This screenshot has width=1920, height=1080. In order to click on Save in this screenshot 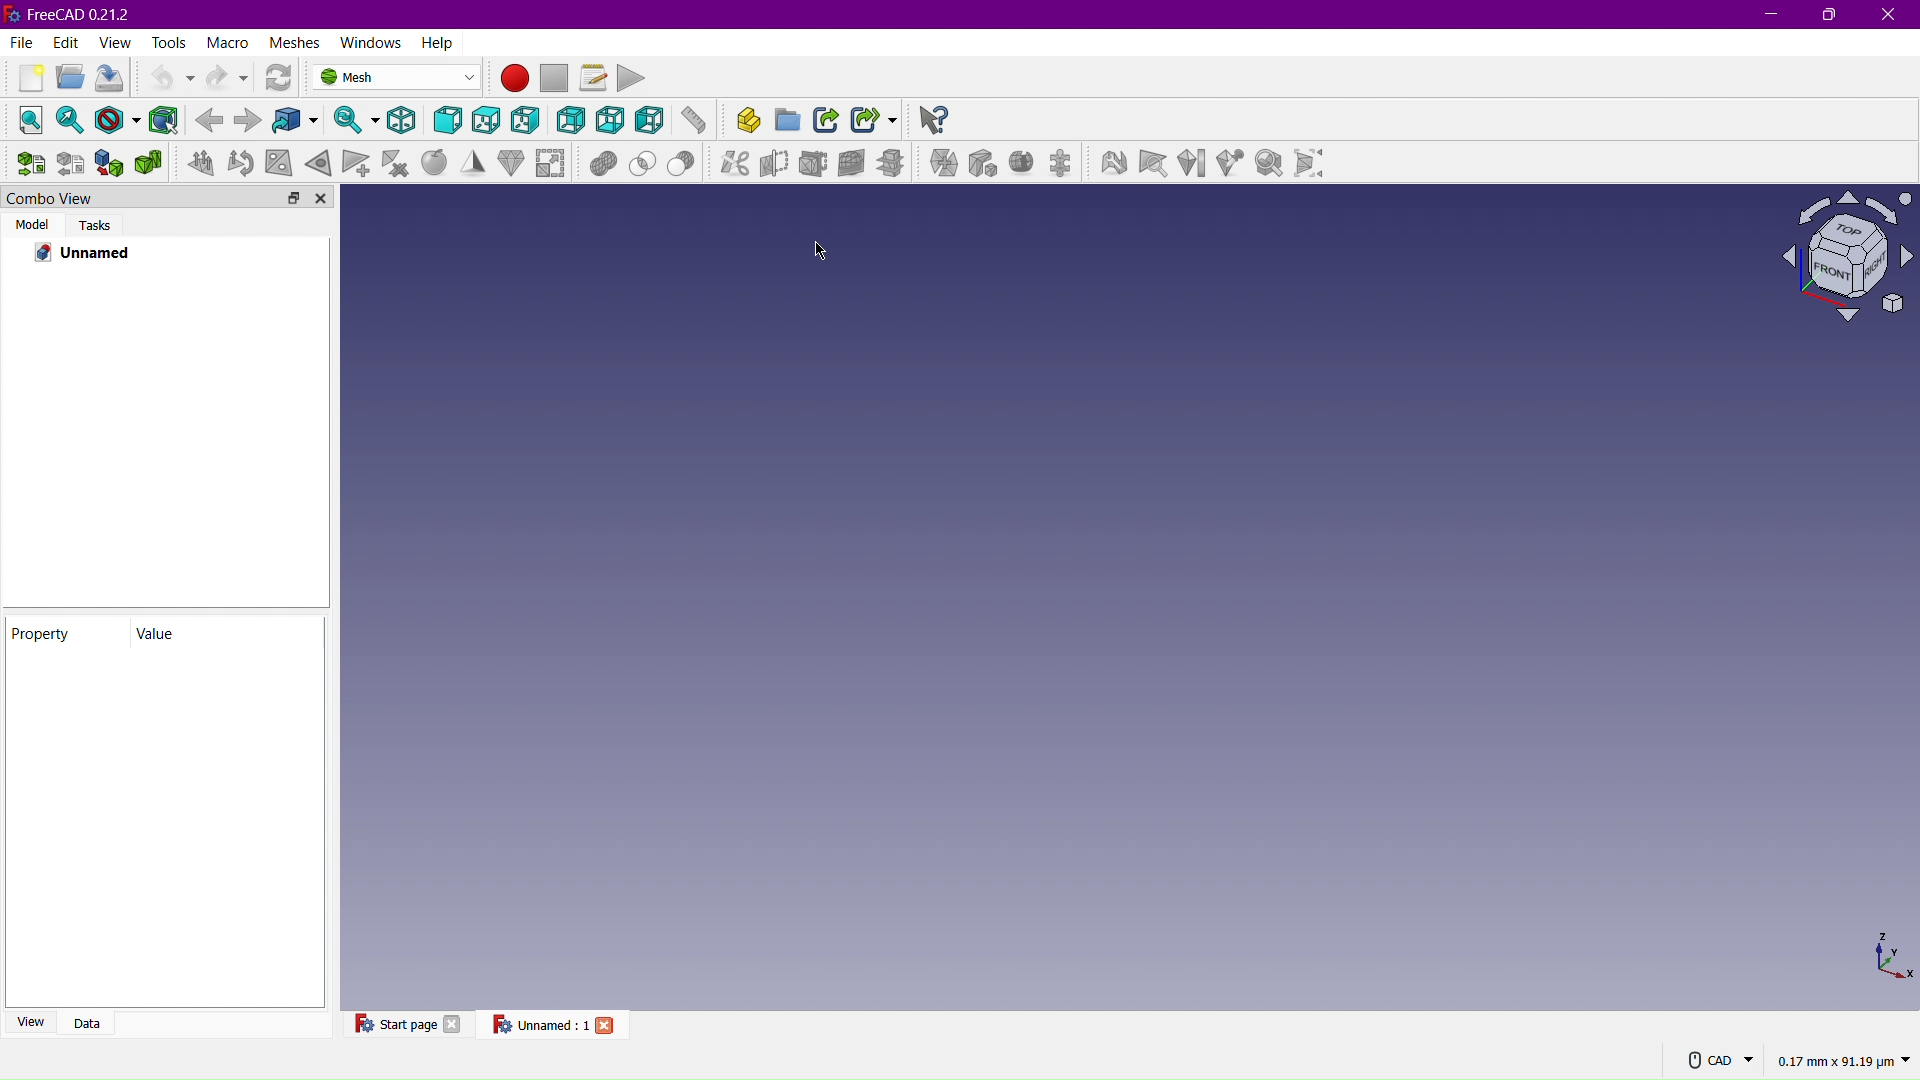, I will do `click(108, 79)`.